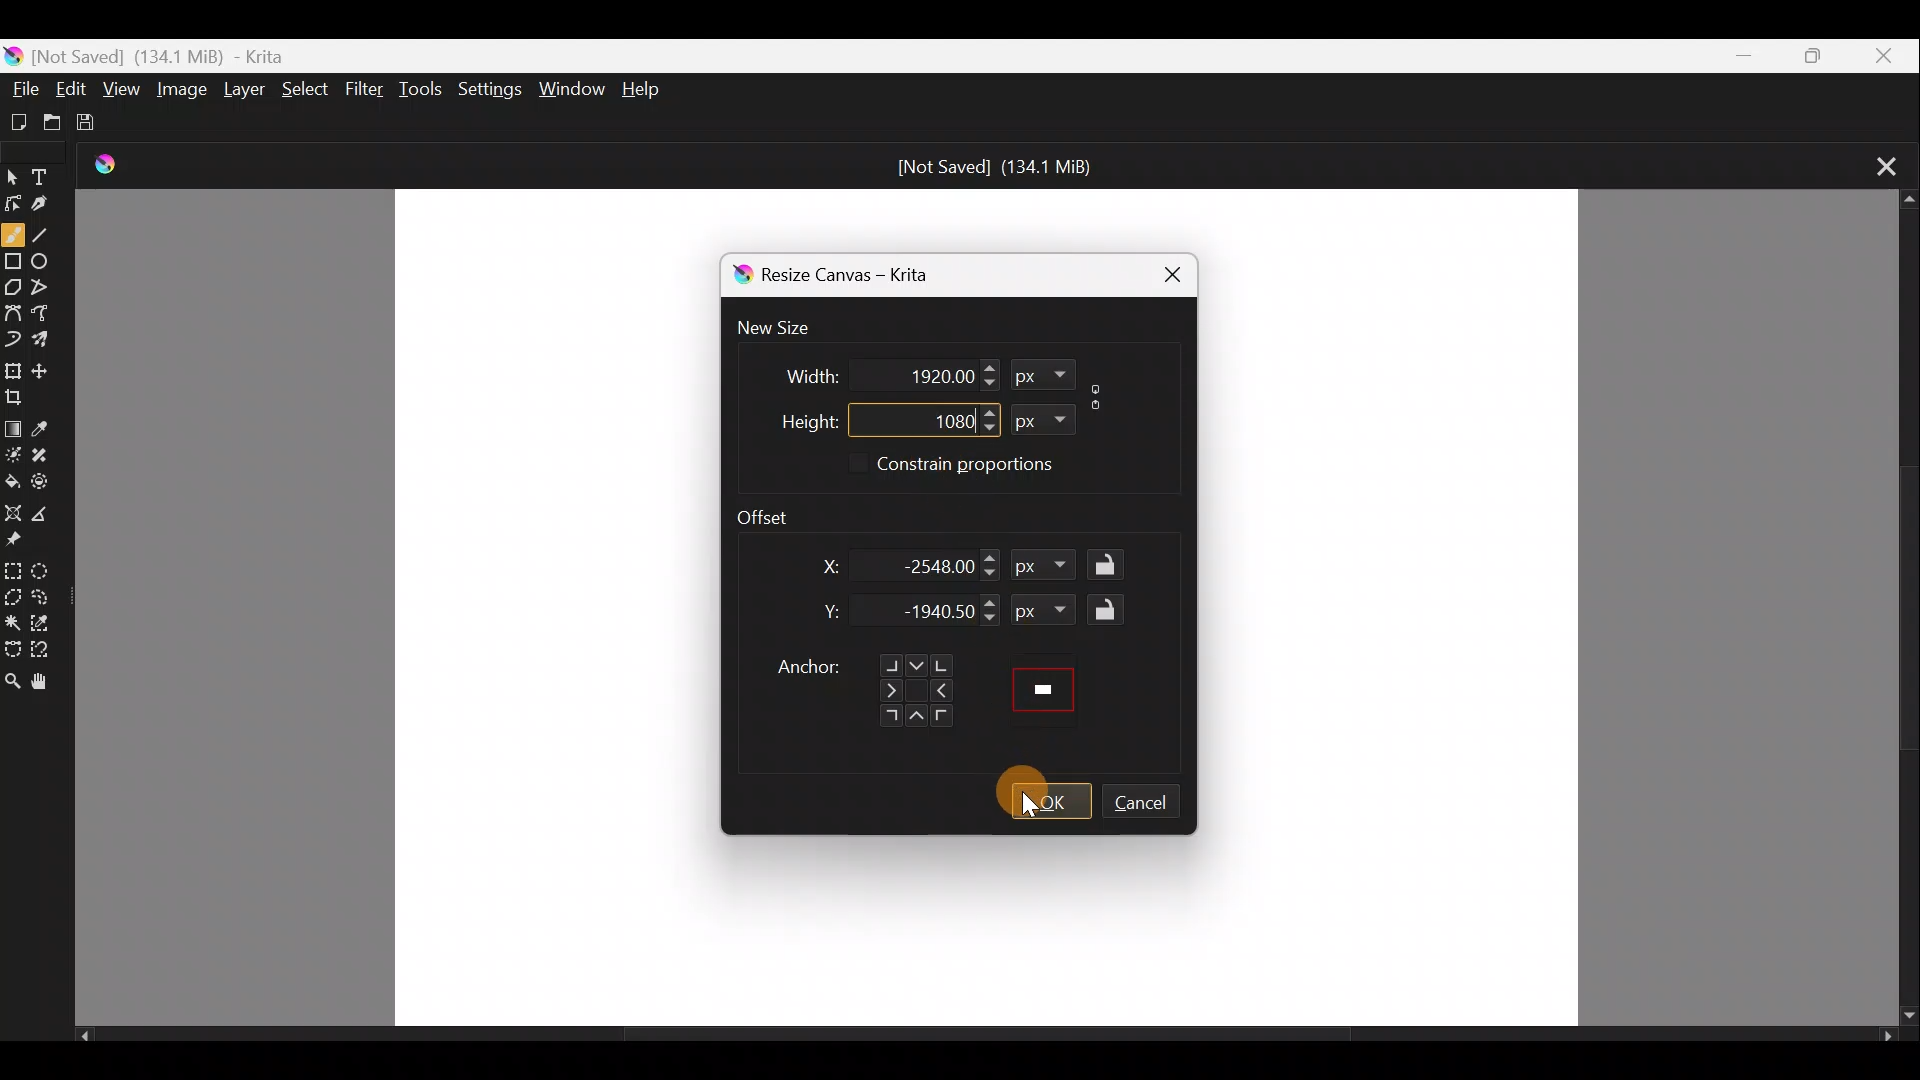  Describe the element at coordinates (14, 172) in the screenshot. I see `Select shapes tool` at that location.